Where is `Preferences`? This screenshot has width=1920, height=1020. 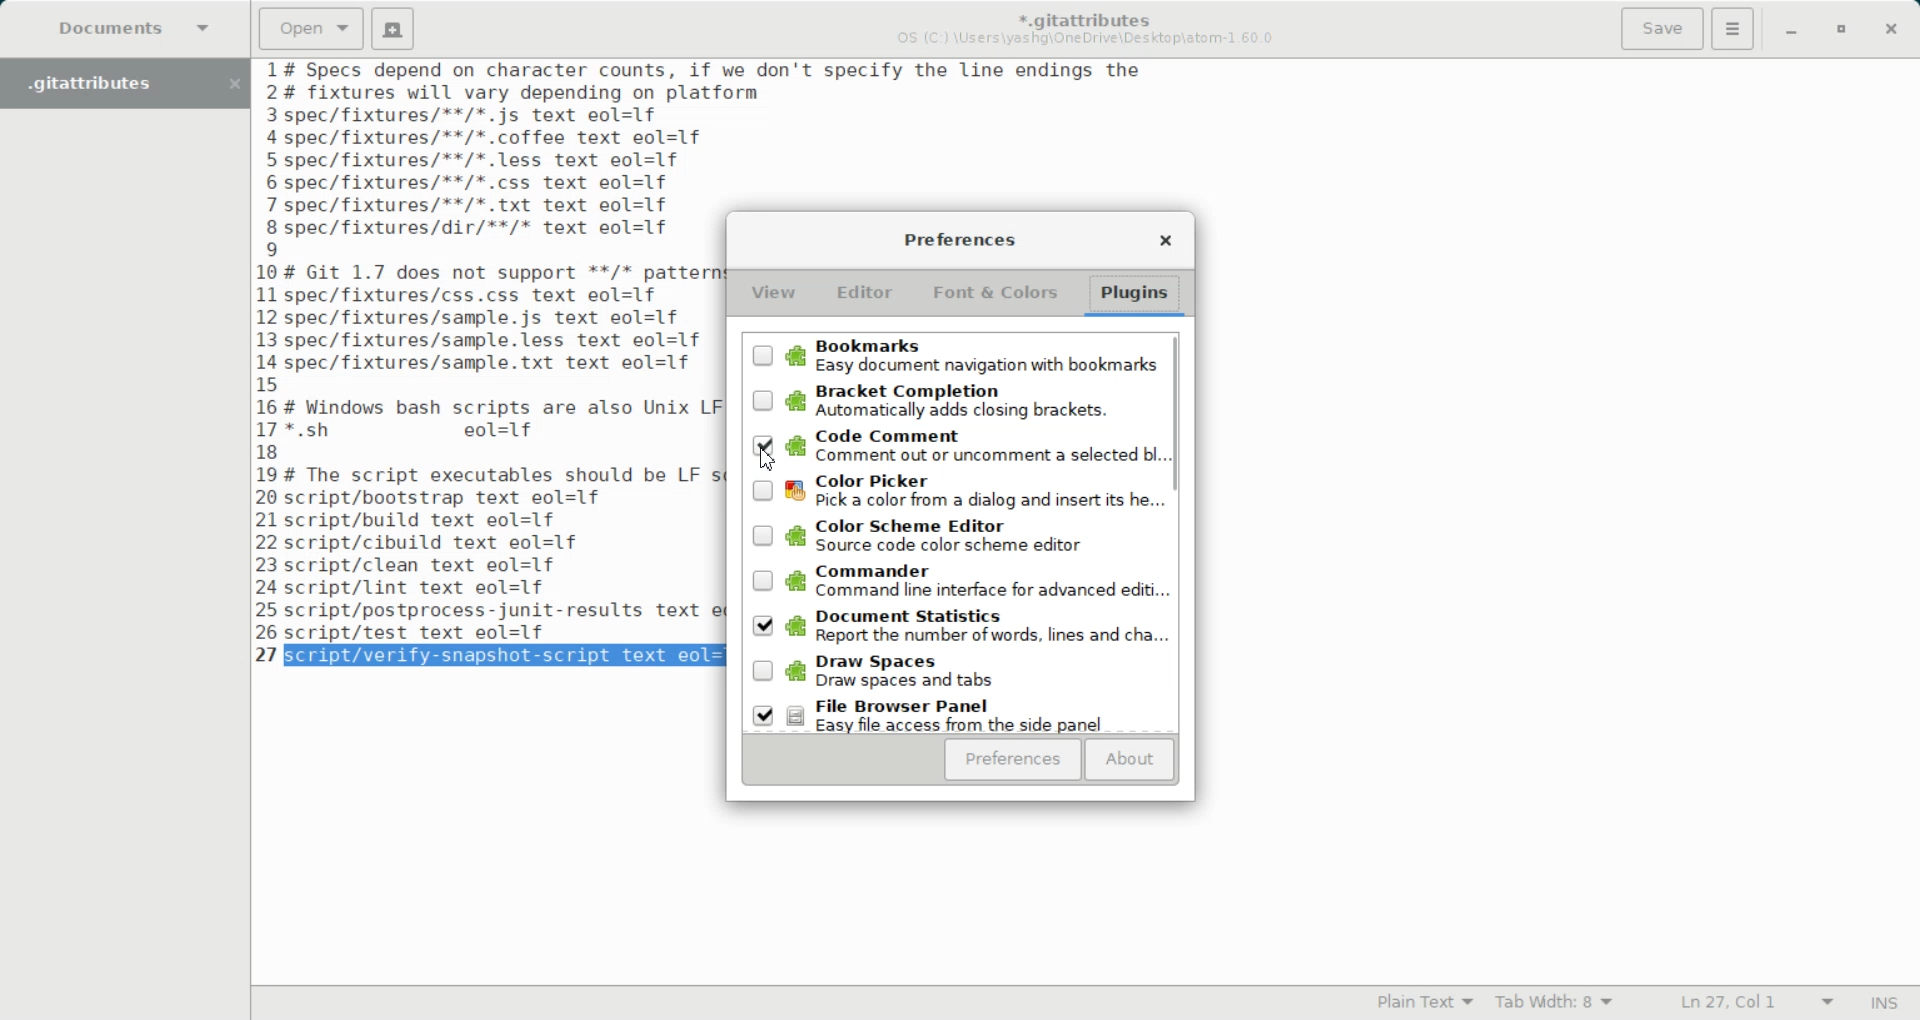
Preferences is located at coordinates (958, 239).